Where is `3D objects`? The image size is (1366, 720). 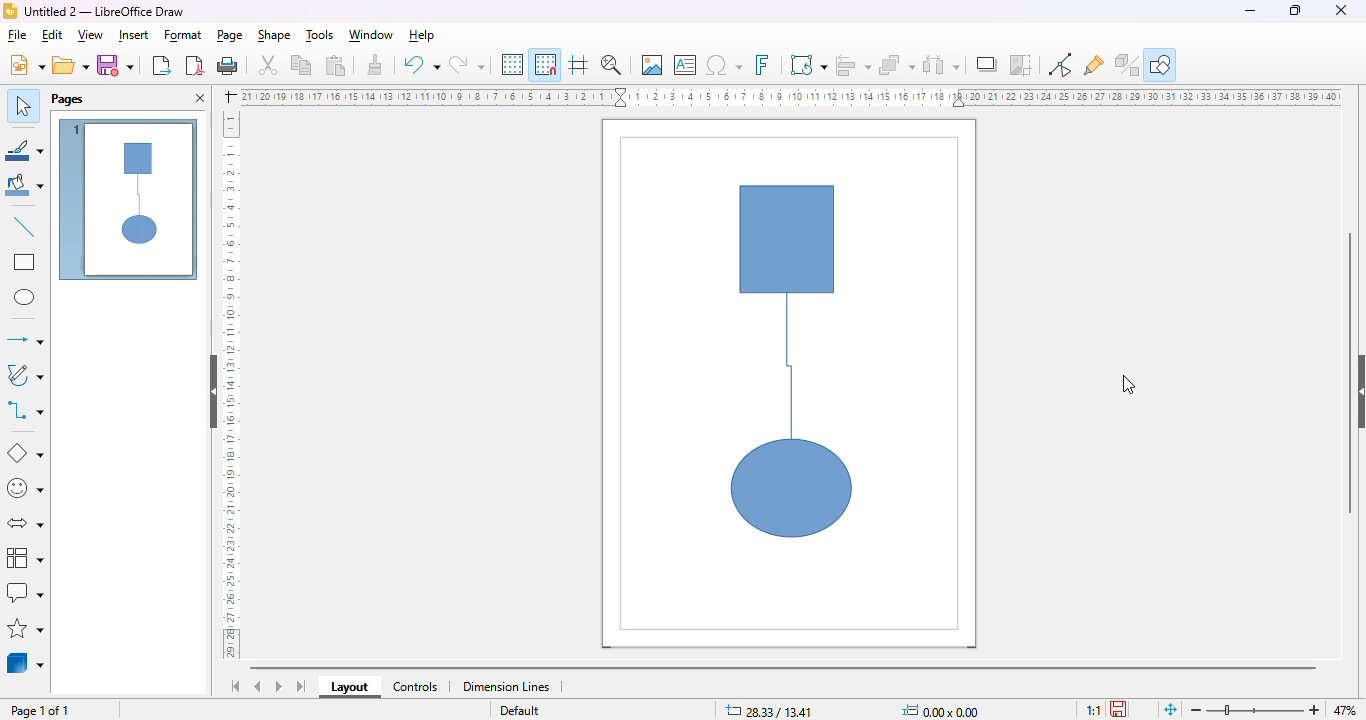 3D objects is located at coordinates (26, 662).